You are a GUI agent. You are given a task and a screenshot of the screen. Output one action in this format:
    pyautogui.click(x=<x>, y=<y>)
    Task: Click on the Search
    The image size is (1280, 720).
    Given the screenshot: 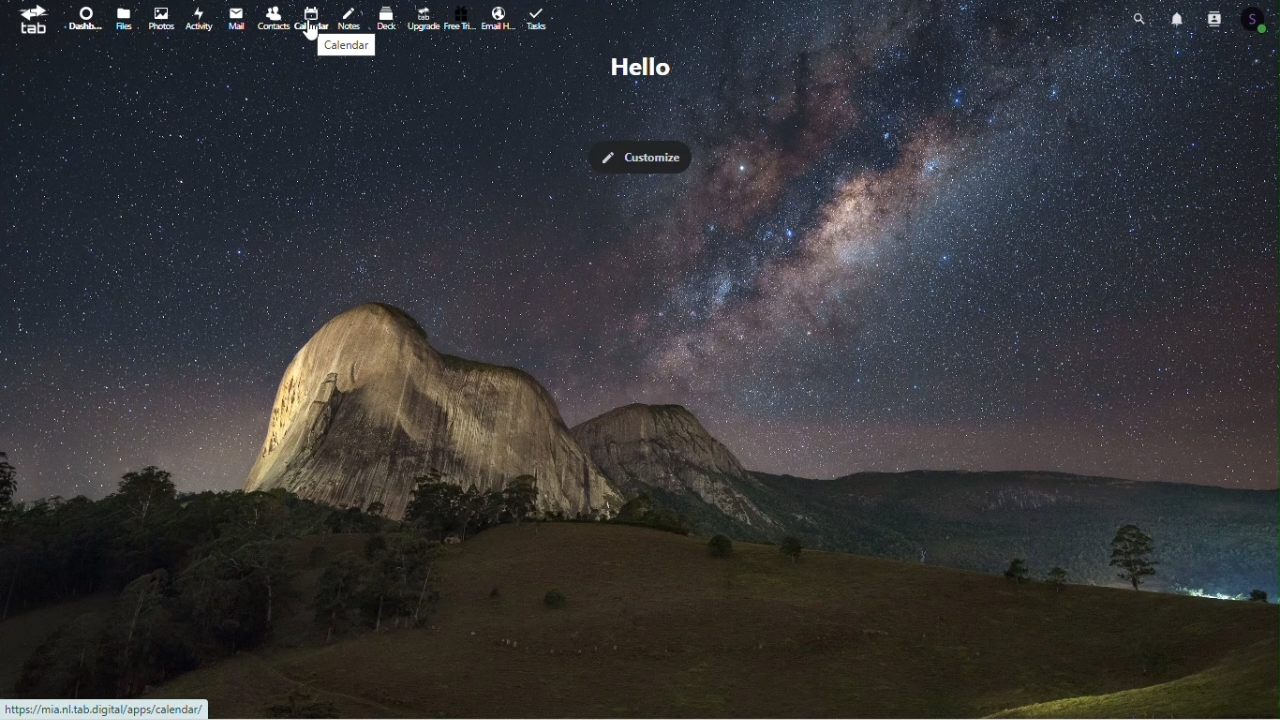 What is the action you would take?
    pyautogui.click(x=1139, y=24)
    